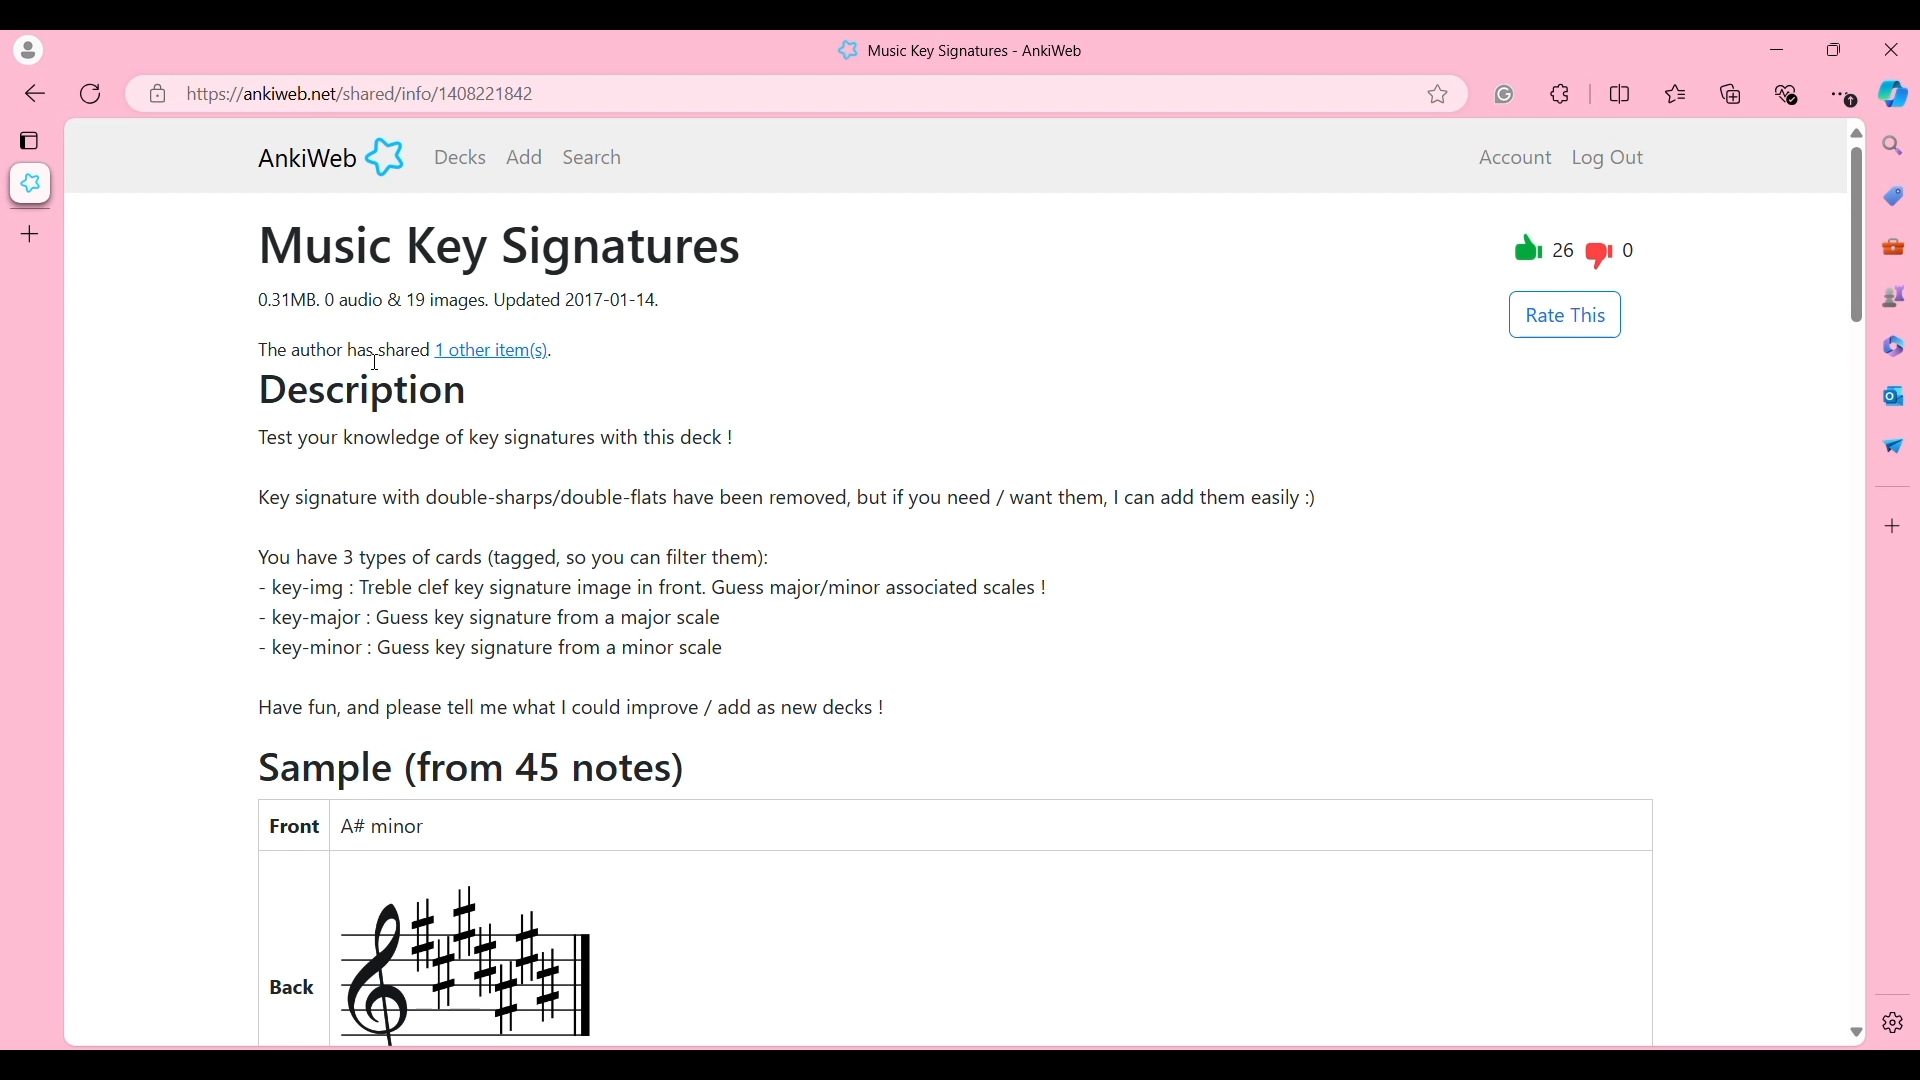  Describe the element at coordinates (816, 601) in the screenshot. I see `Key signature with double-sharps/double-flats have been removed, but if you need / want them, | can add them easily :)
You have 3 types of cards (tagged, so you can filter them):

- key-img : Treble clef key signature image in front. Guess major/minor associated scales !

- key-major : Guess key signature from a major scale

- key-minor : Guess key signature from a minor scale

Have fun, and please tell me what | could improve / add as new decks !` at that location.